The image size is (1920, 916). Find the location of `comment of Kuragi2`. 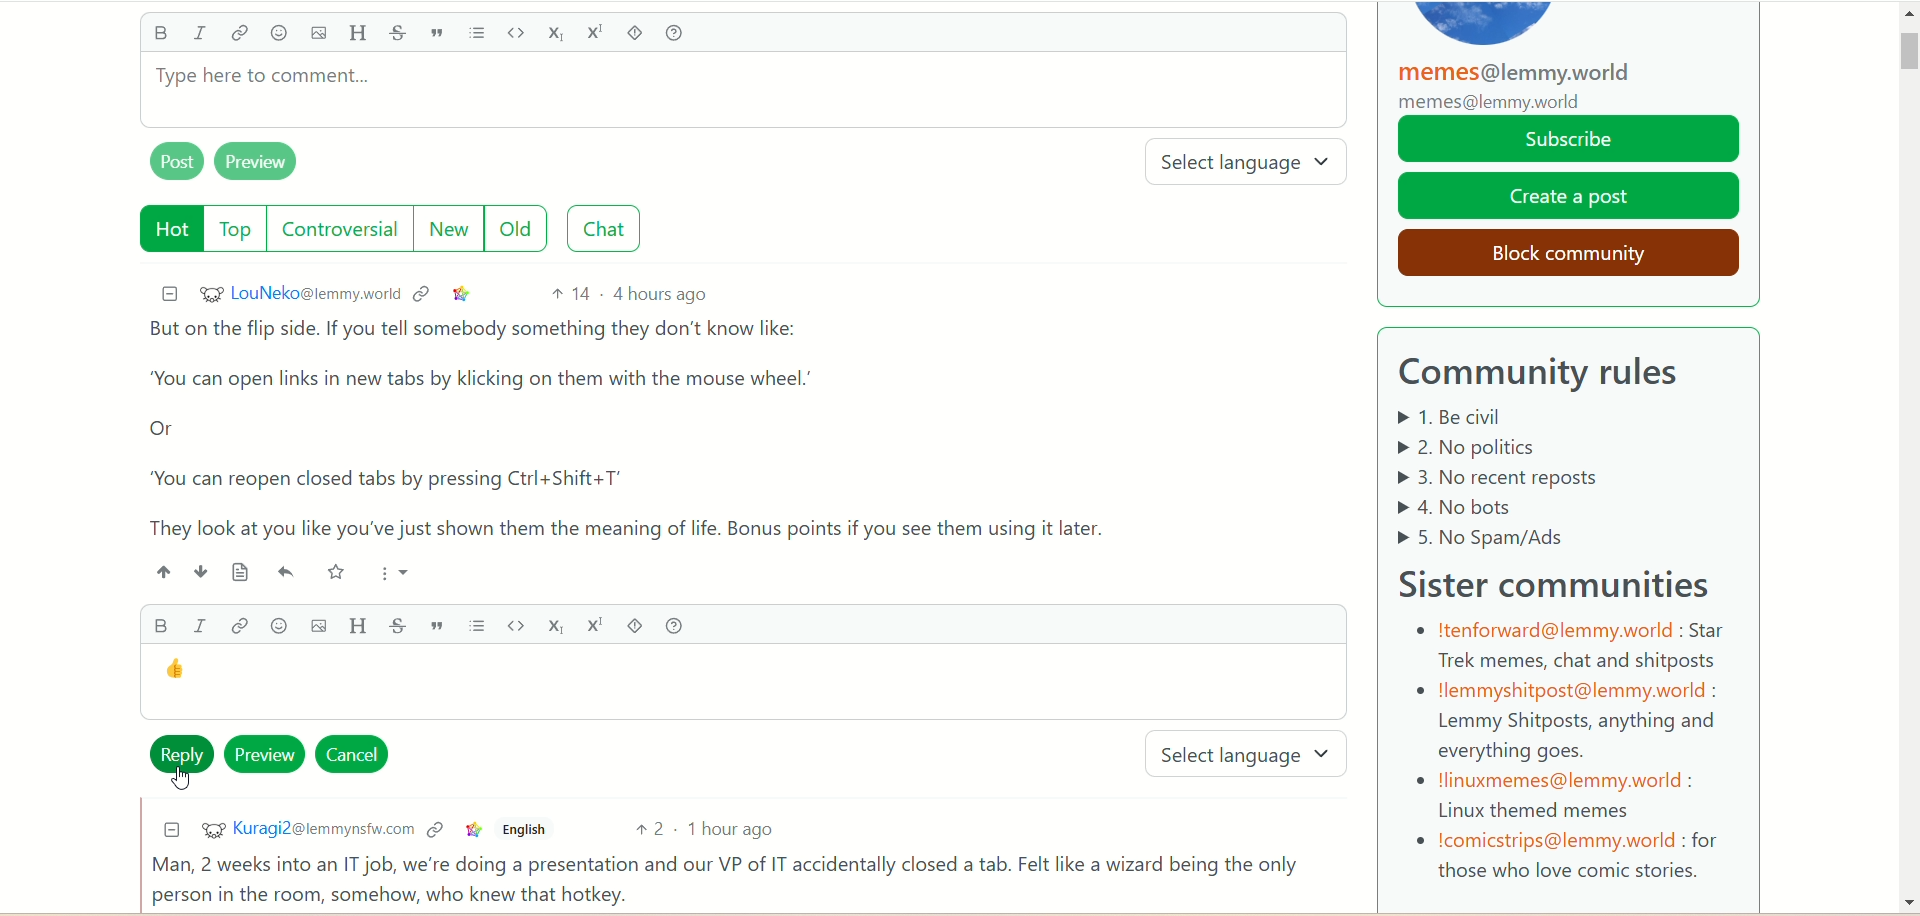

comment of Kuragi2 is located at coordinates (734, 881).